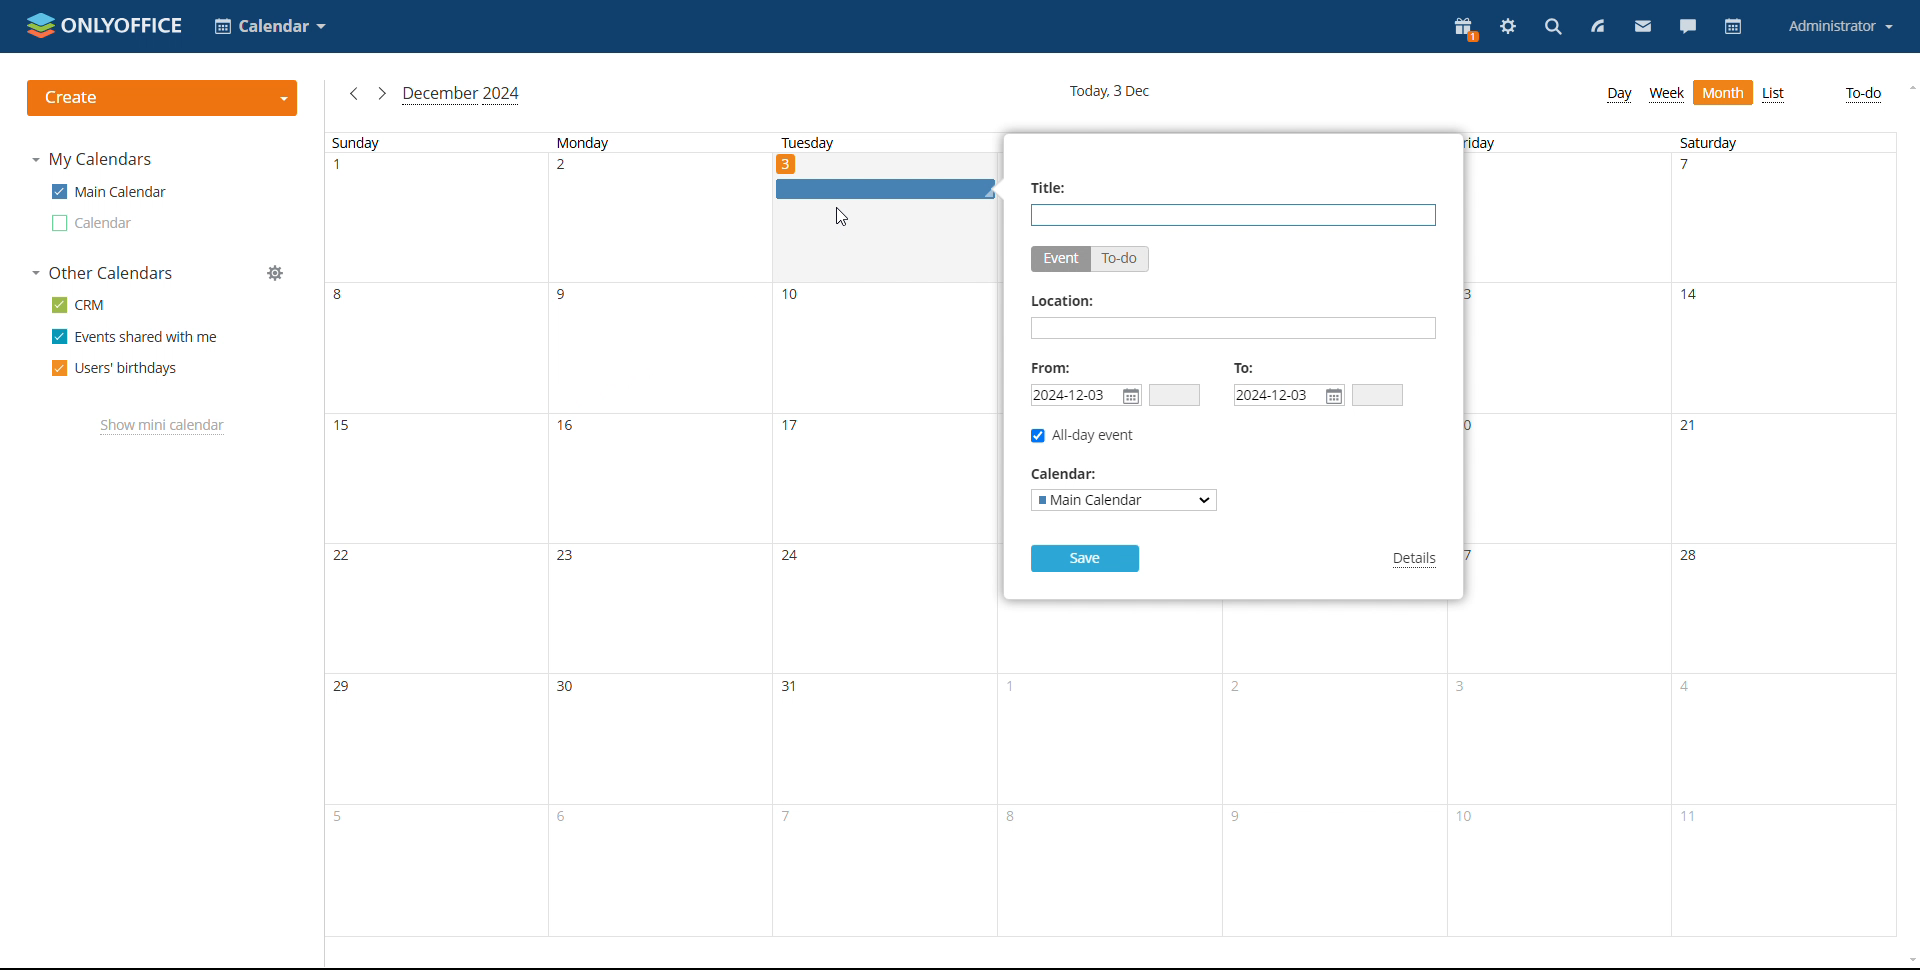 This screenshot has height=970, width=1920. I want to click on select calendar, so click(1125, 500).